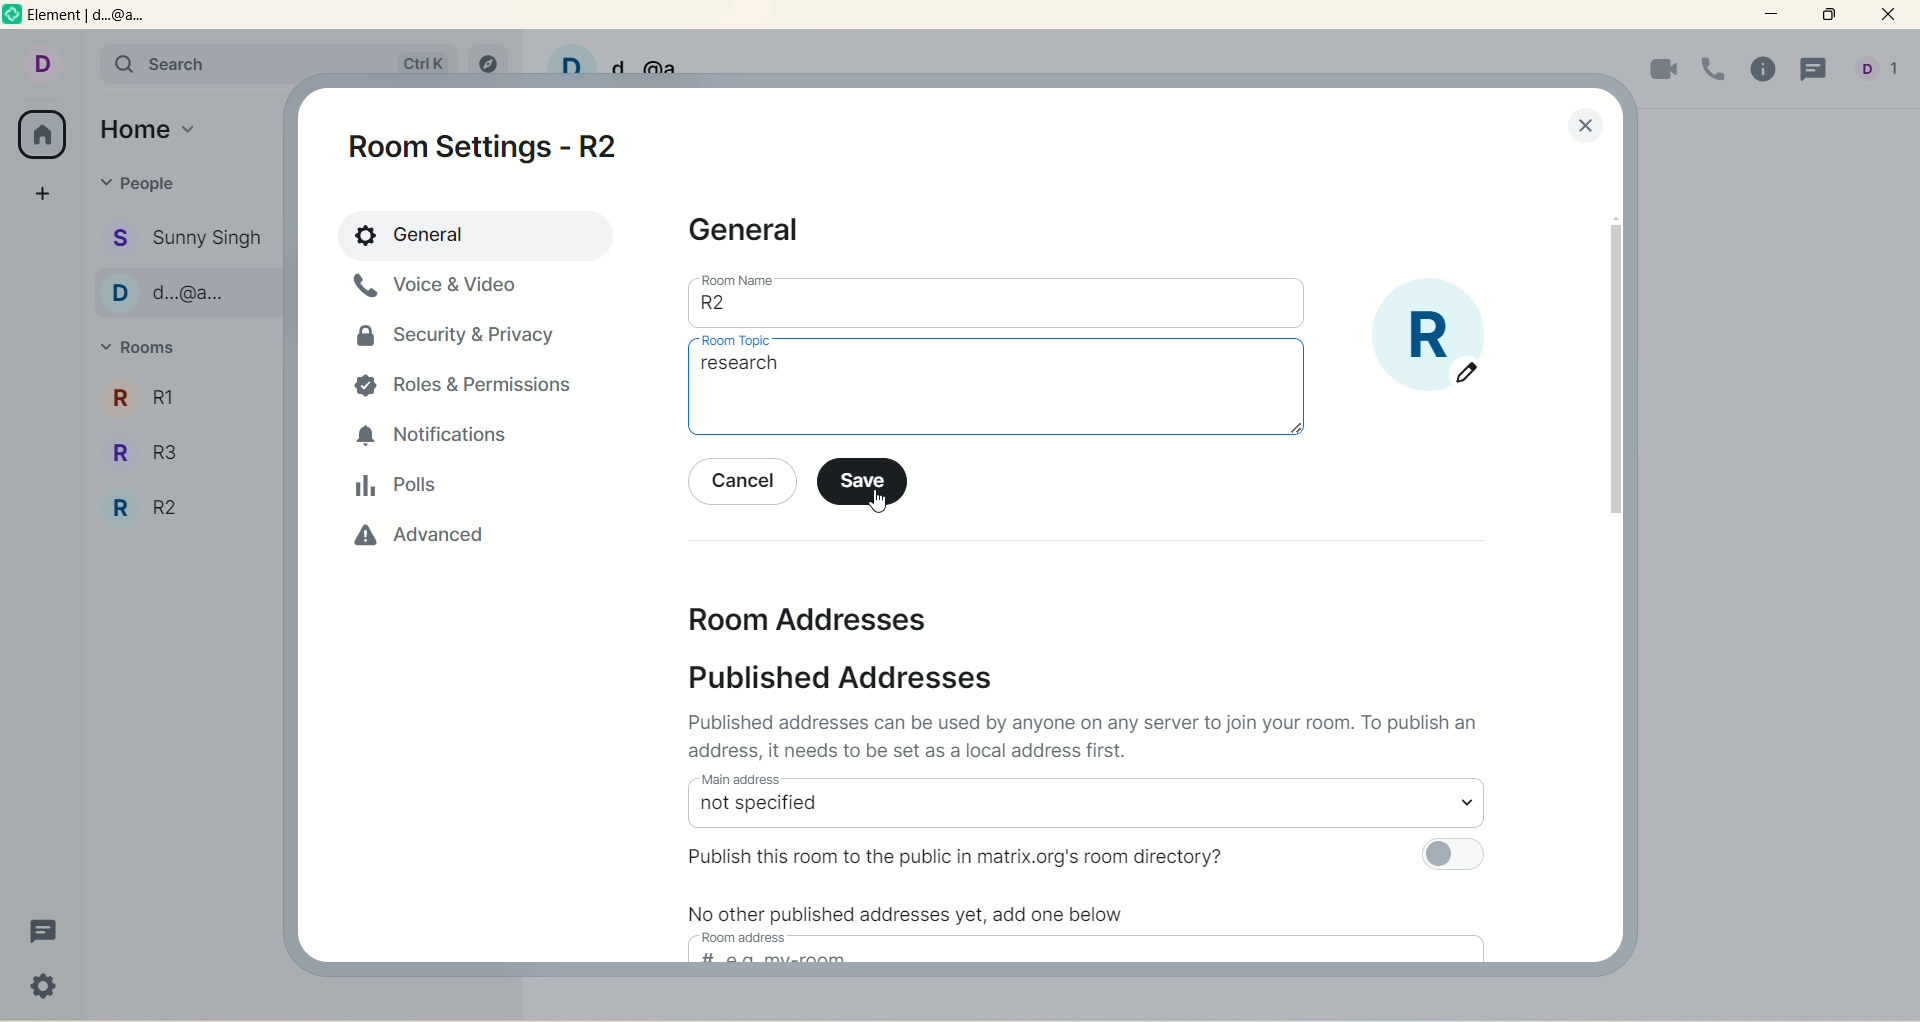  I want to click on toggle, so click(1456, 855).